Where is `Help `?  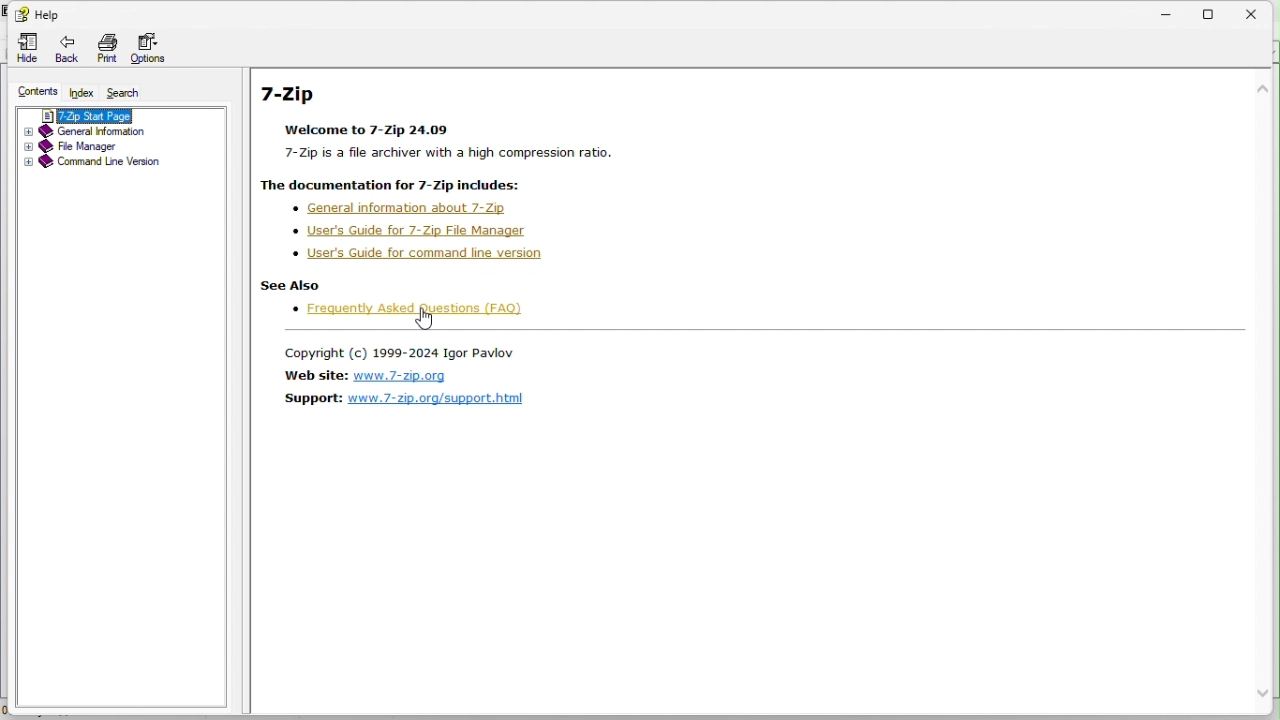 Help  is located at coordinates (39, 13).